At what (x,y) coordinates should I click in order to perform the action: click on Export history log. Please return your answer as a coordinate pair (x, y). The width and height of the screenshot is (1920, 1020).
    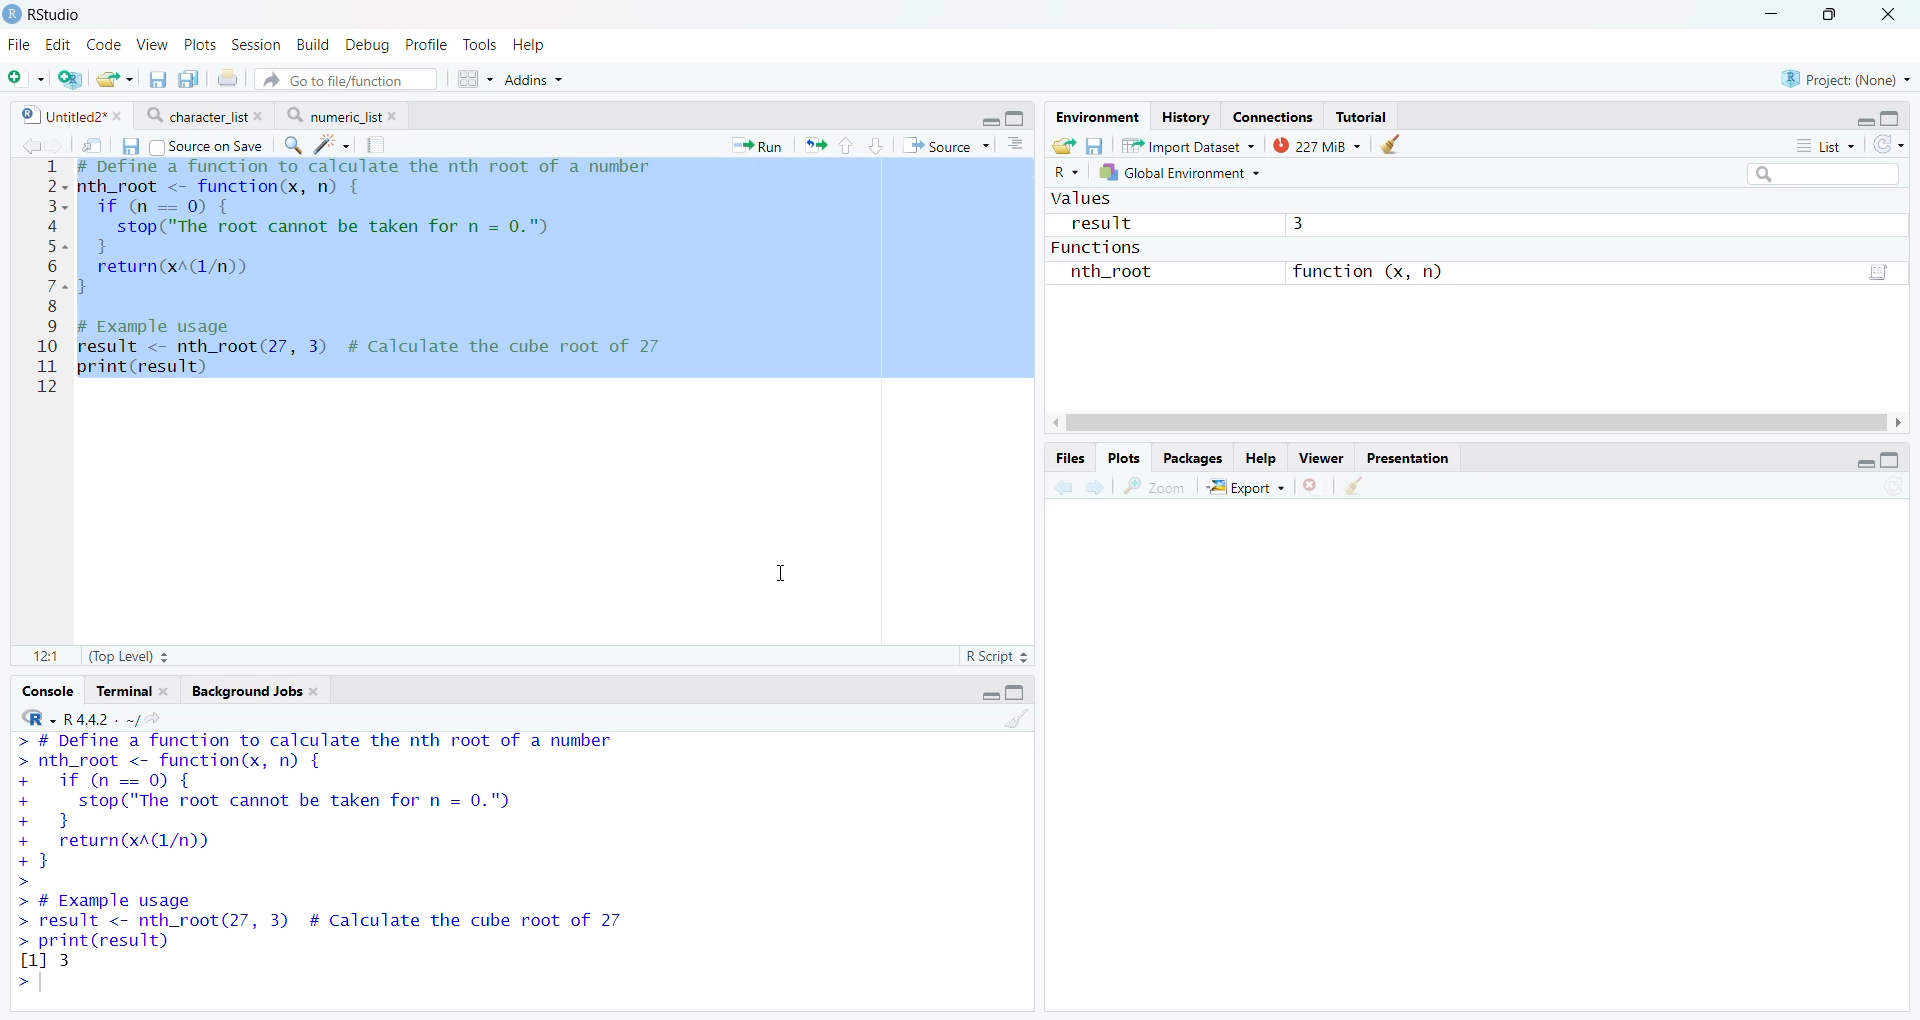
    Looking at the image, I should click on (1065, 146).